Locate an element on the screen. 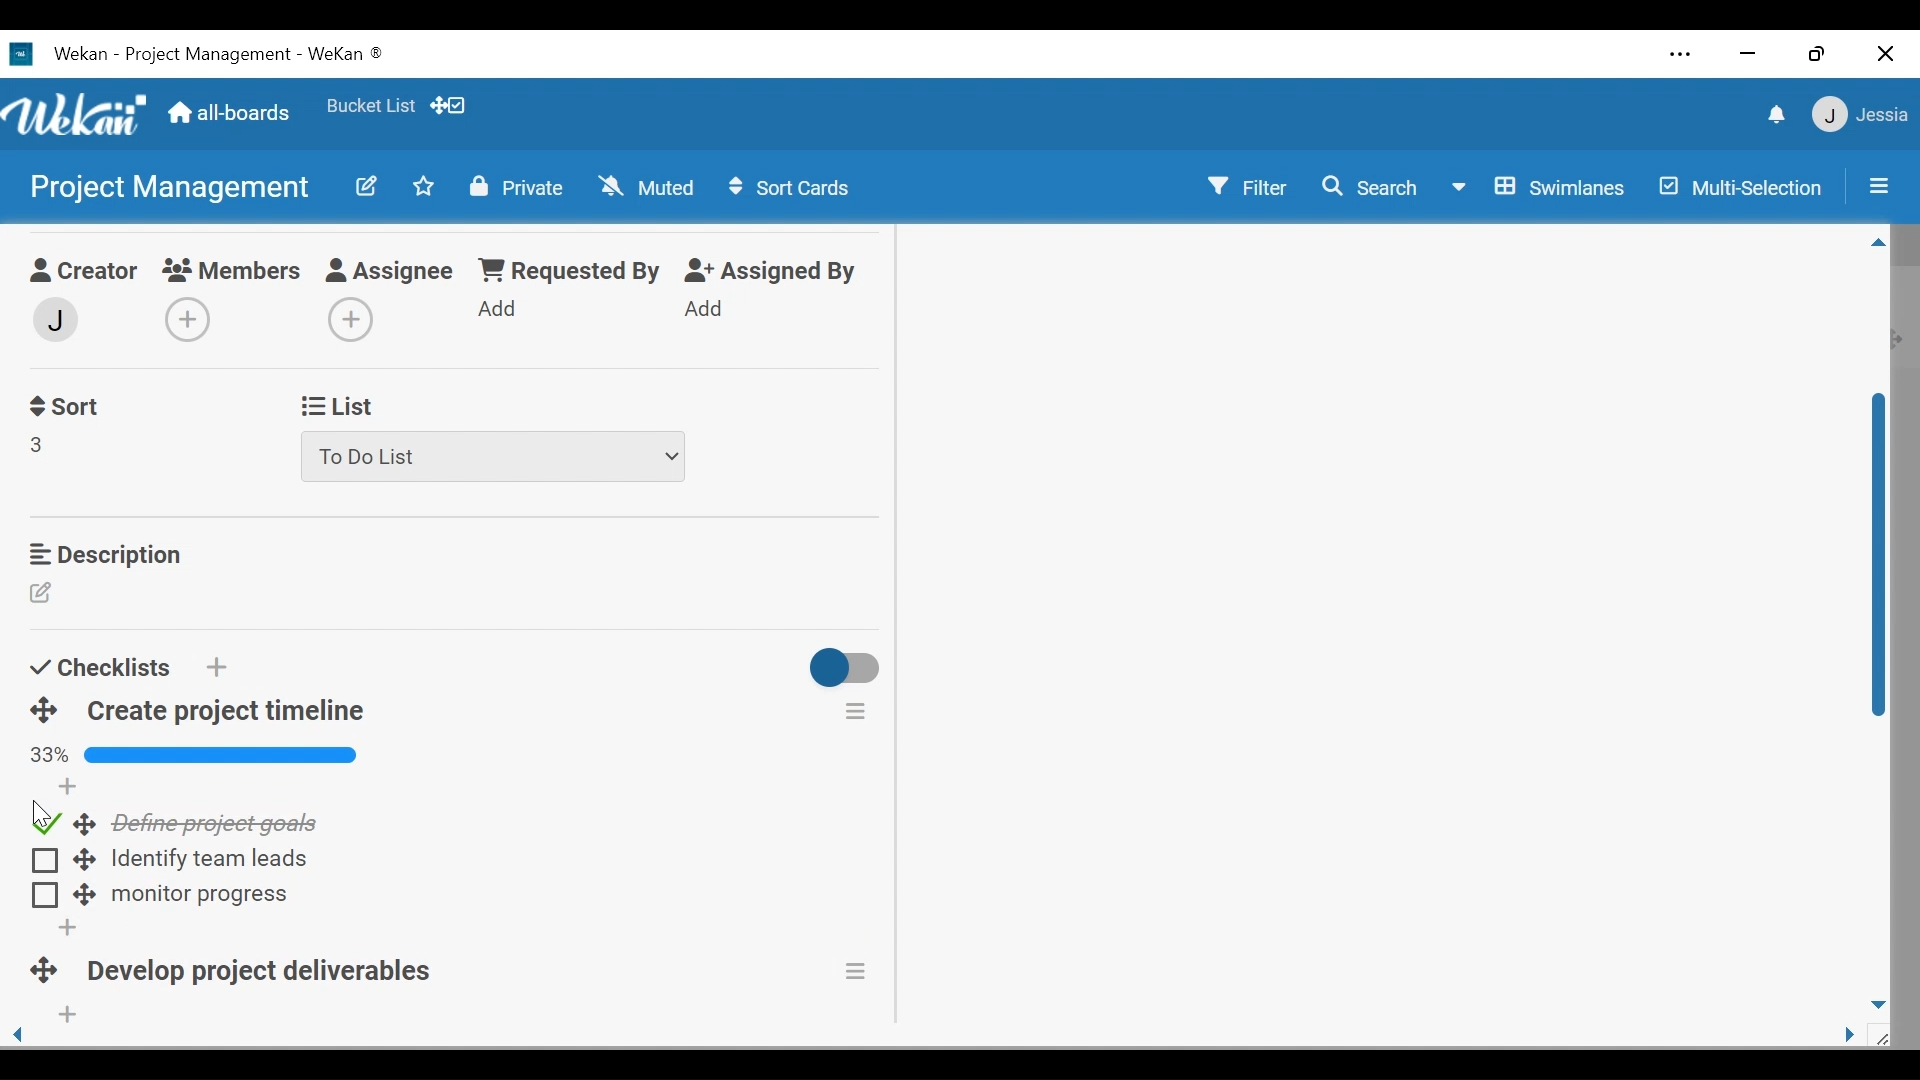 Image resolution: width=1920 pixels, height=1080 pixels. page side is located at coordinates (1857, 1036).